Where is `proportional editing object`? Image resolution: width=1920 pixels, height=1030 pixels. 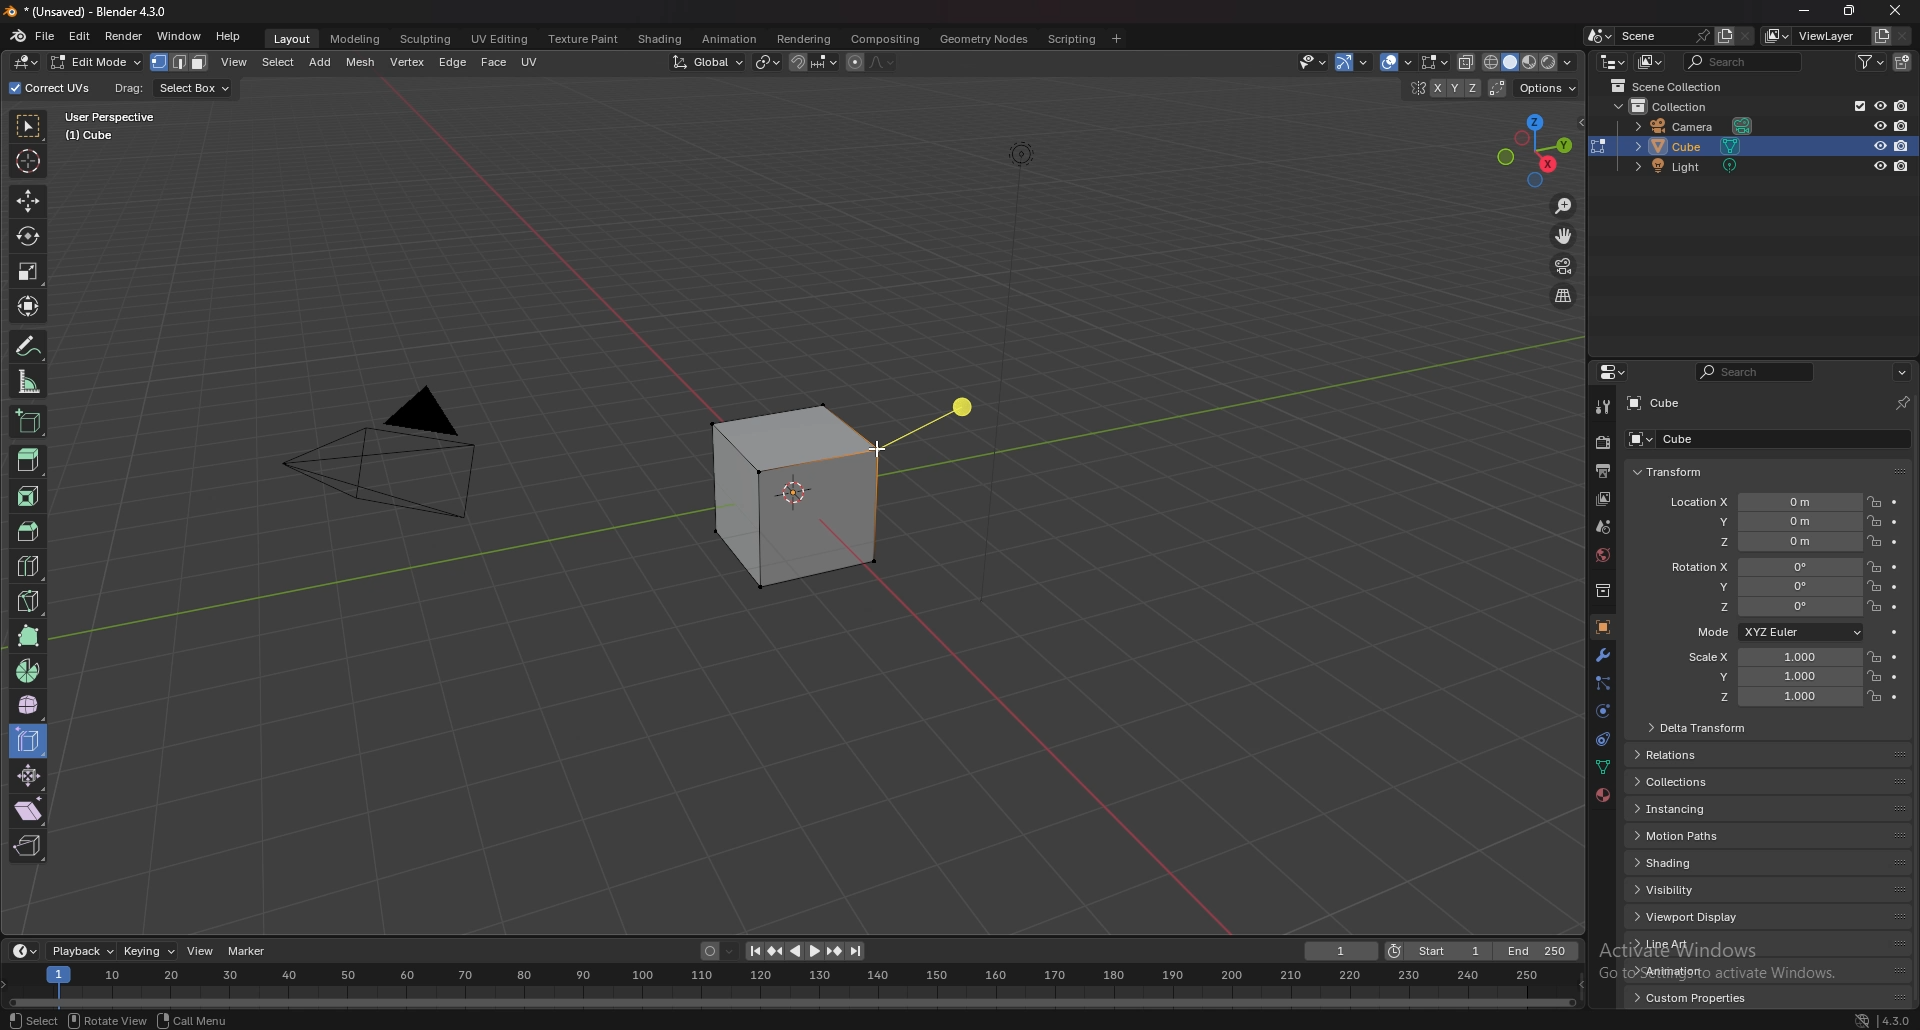 proportional editing object is located at coordinates (856, 63).